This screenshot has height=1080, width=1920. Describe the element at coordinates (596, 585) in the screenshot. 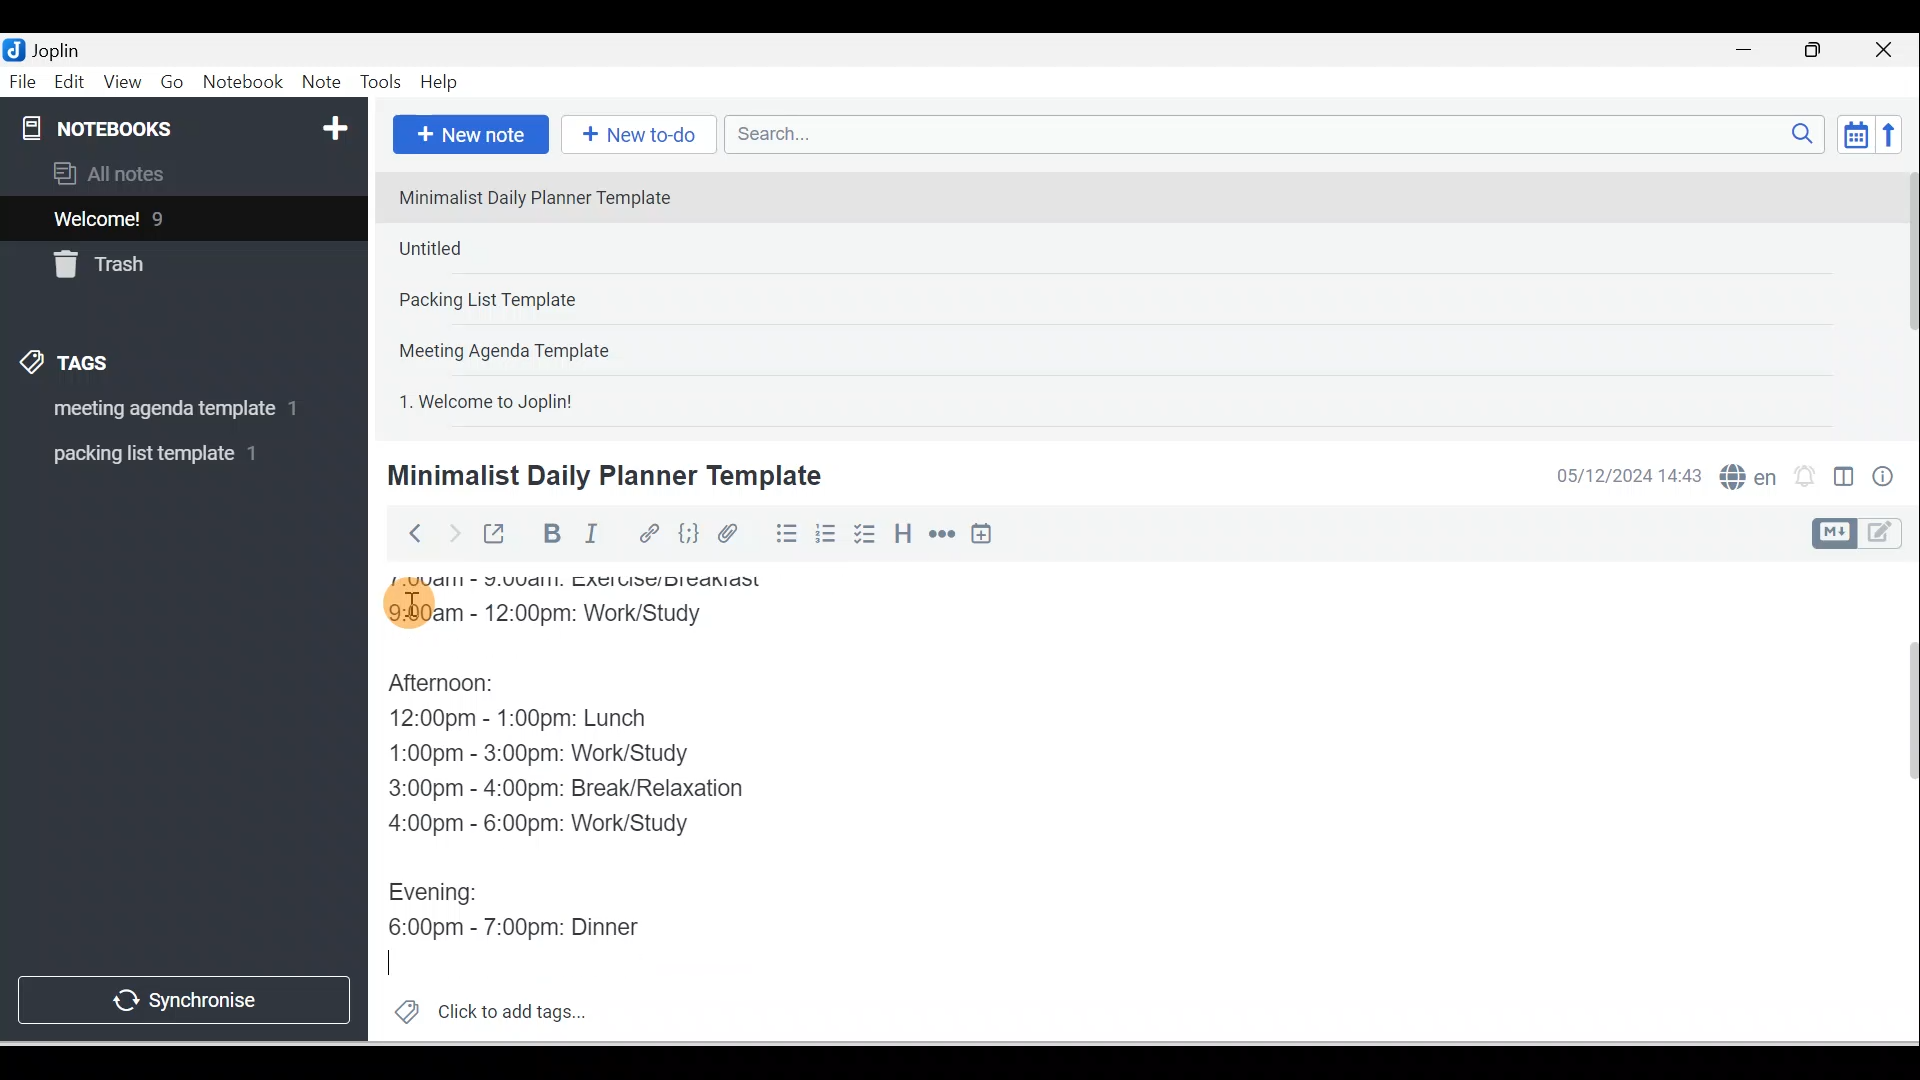

I see `7:00am - 9:00am: Exercise/Breakfast` at that location.